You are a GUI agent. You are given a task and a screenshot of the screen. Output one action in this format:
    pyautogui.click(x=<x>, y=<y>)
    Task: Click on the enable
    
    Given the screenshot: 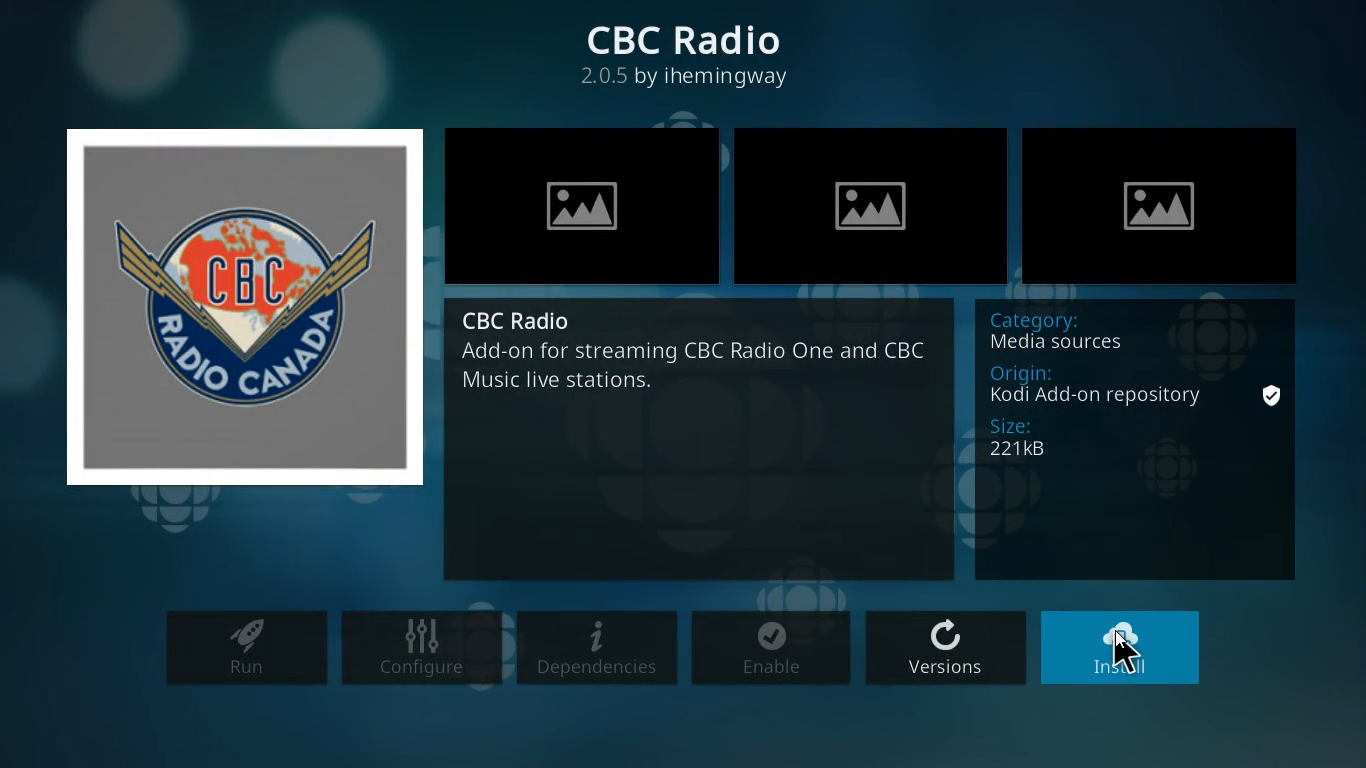 What is the action you would take?
    pyautogui.click(x=770, y=652)
    